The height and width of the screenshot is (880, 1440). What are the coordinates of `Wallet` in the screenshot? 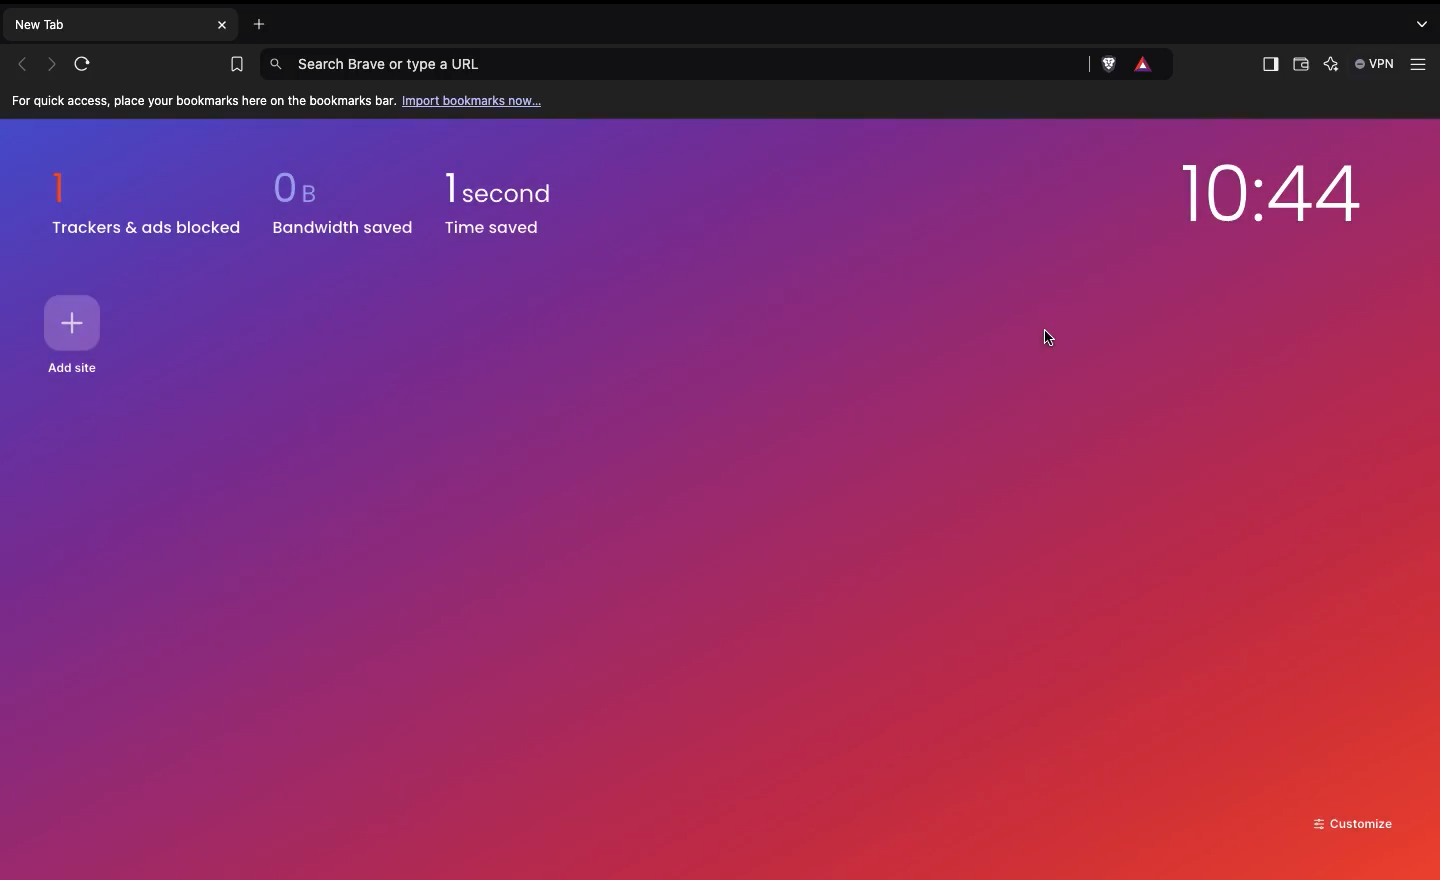 It's located at (1299, 67).